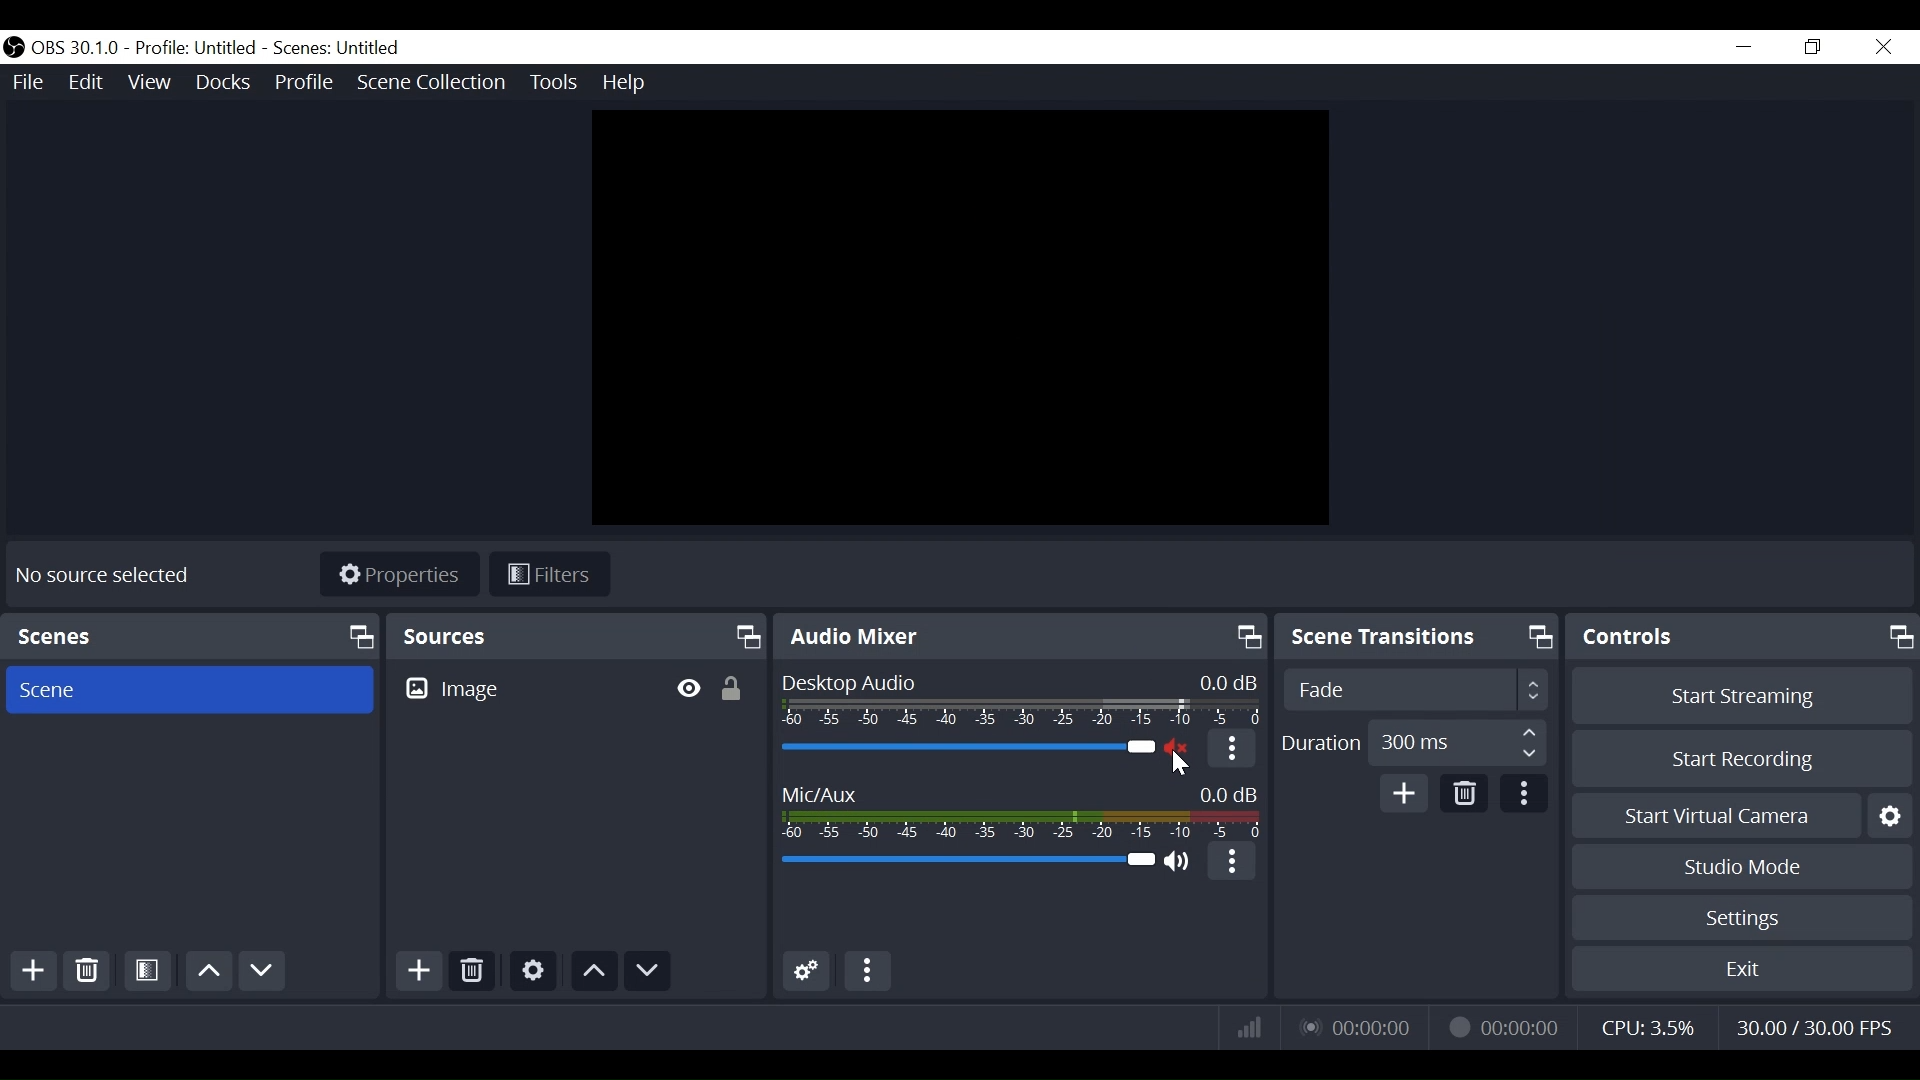 This screenshot has height=1080, width=1920. I want to click on Controls, so click(1744, 639).